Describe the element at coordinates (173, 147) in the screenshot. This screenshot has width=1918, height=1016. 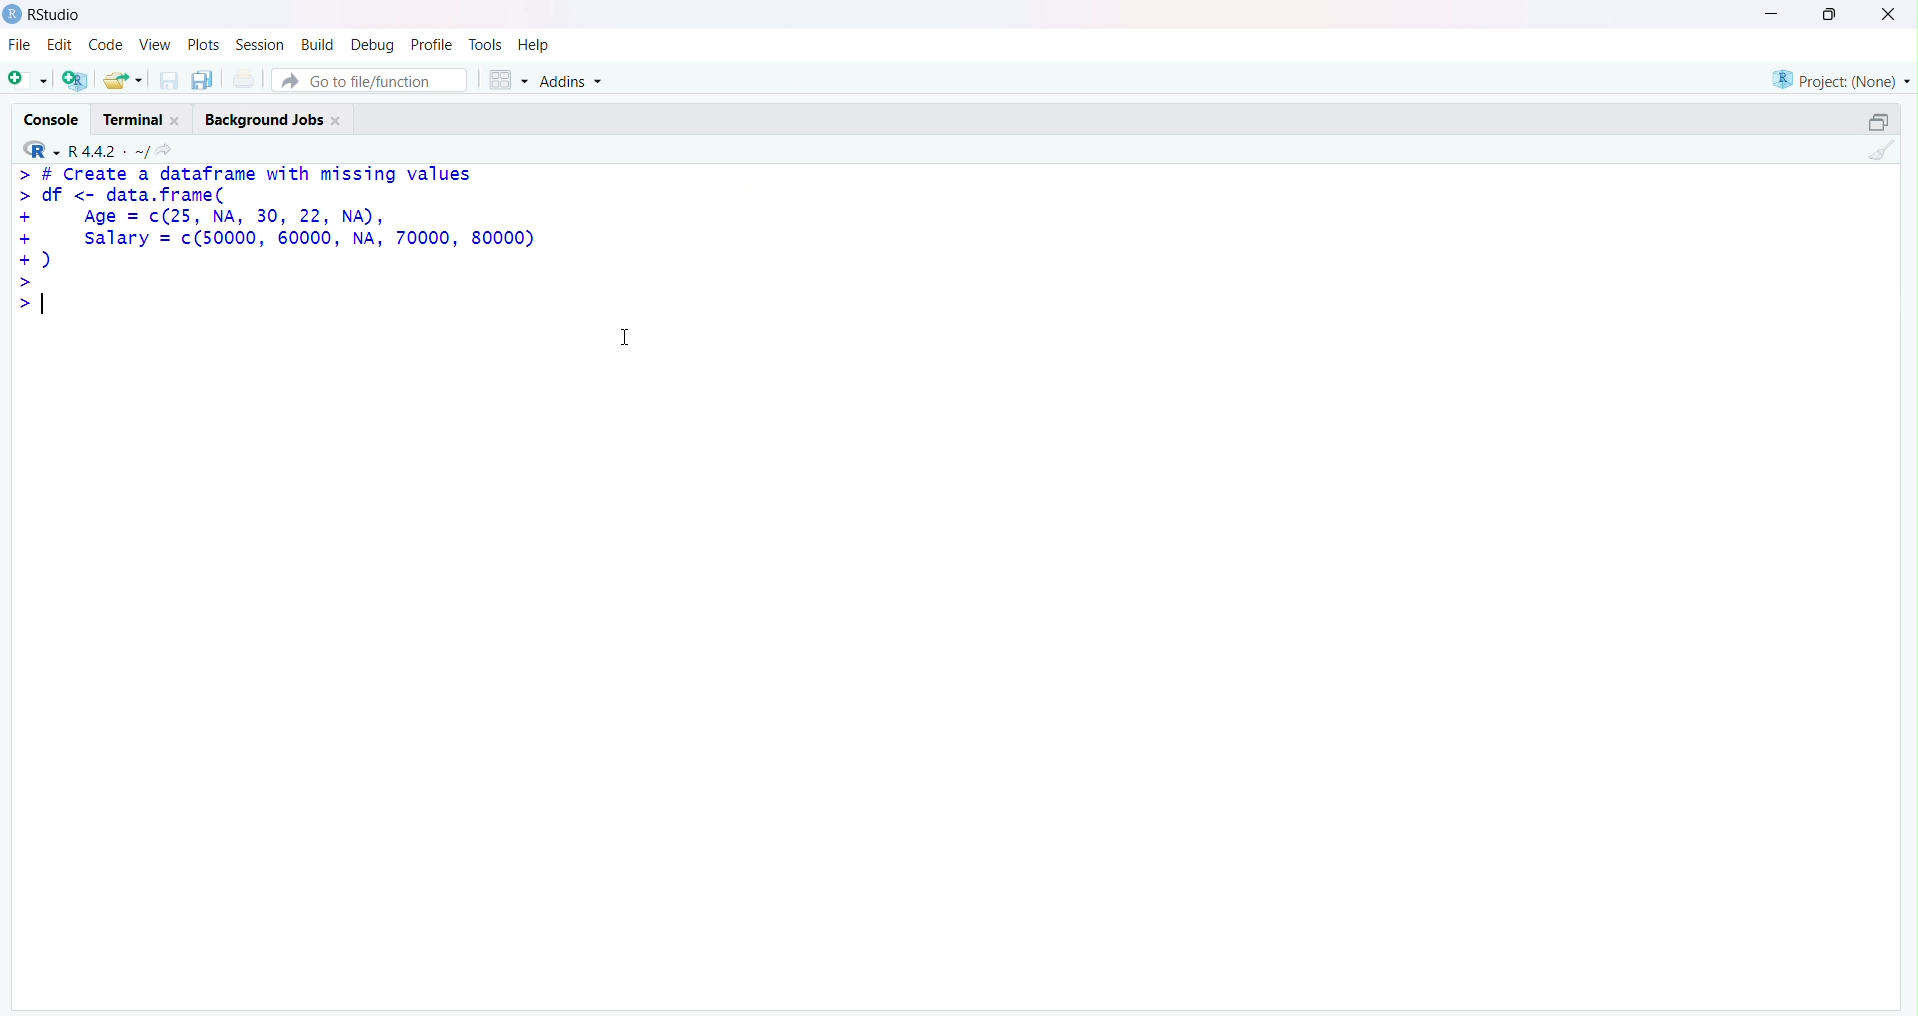
I see `View the current working directory` at that location.